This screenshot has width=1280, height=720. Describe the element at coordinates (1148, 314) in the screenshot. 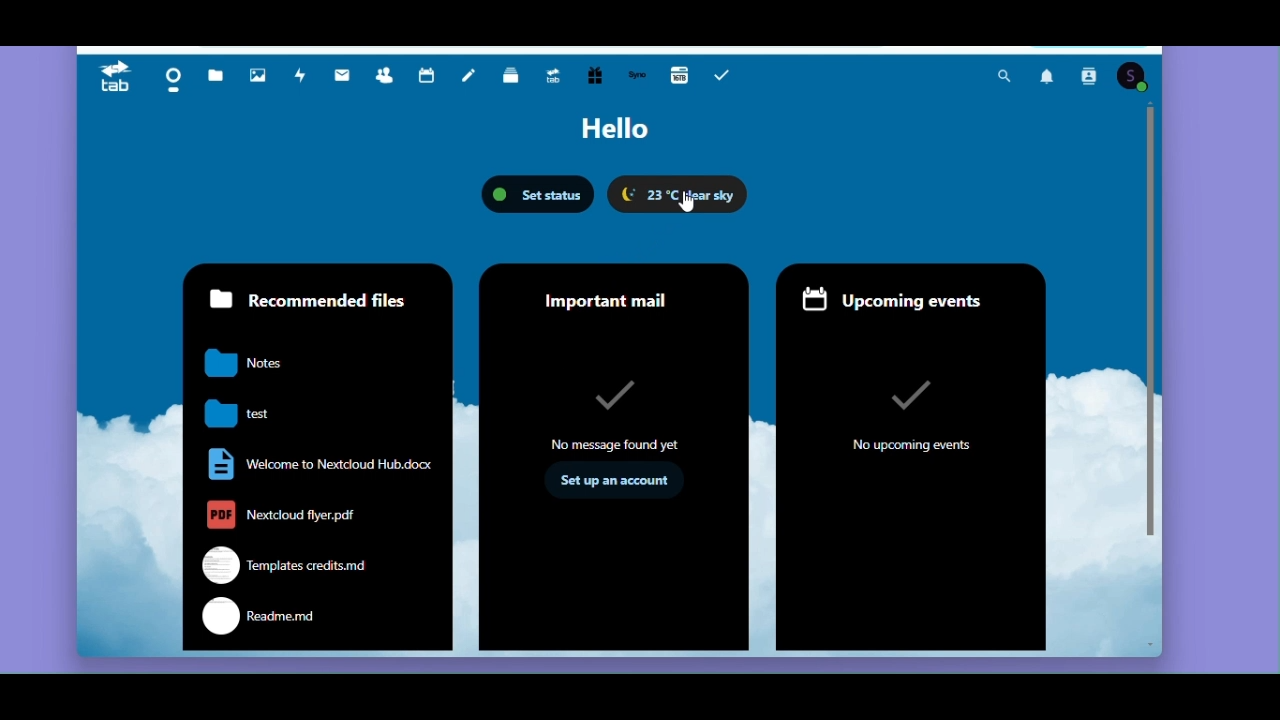

I see `vertical scroll bar` at that location.